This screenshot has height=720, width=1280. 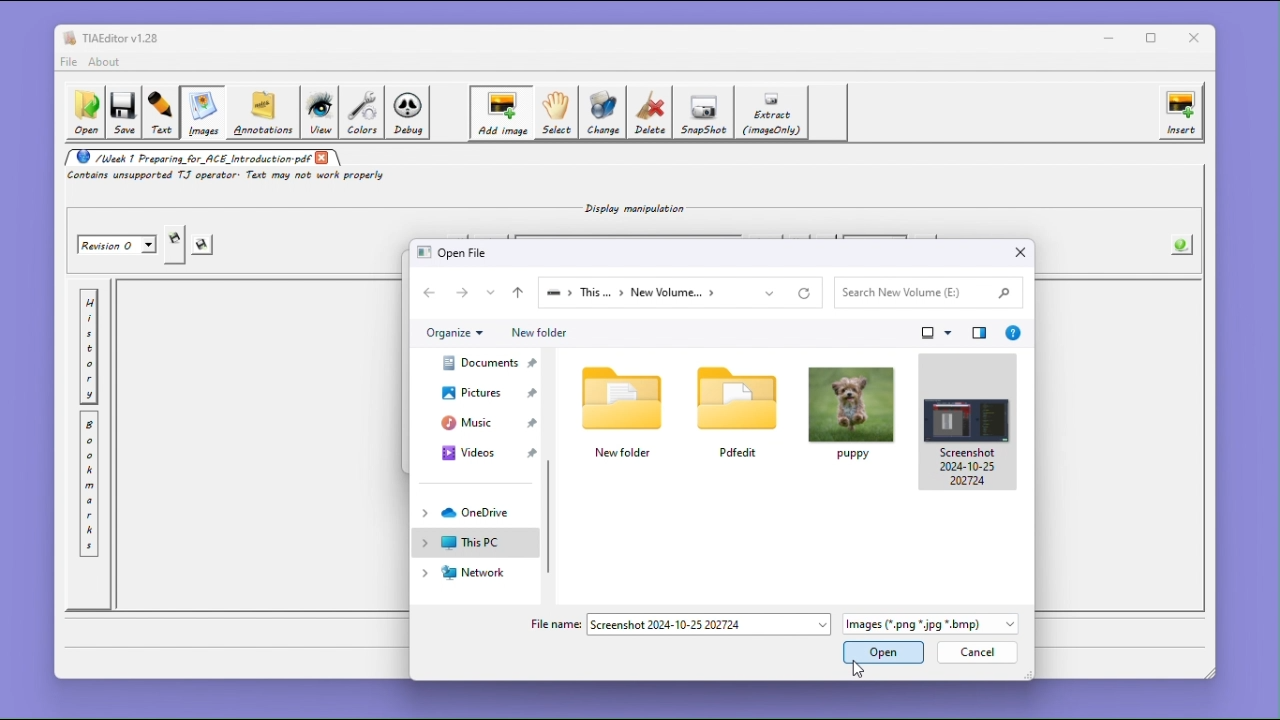 What do you see at coordinates (89, 485) in the screenshot?
I see `Bookmark` at bounding box center [89, 485].